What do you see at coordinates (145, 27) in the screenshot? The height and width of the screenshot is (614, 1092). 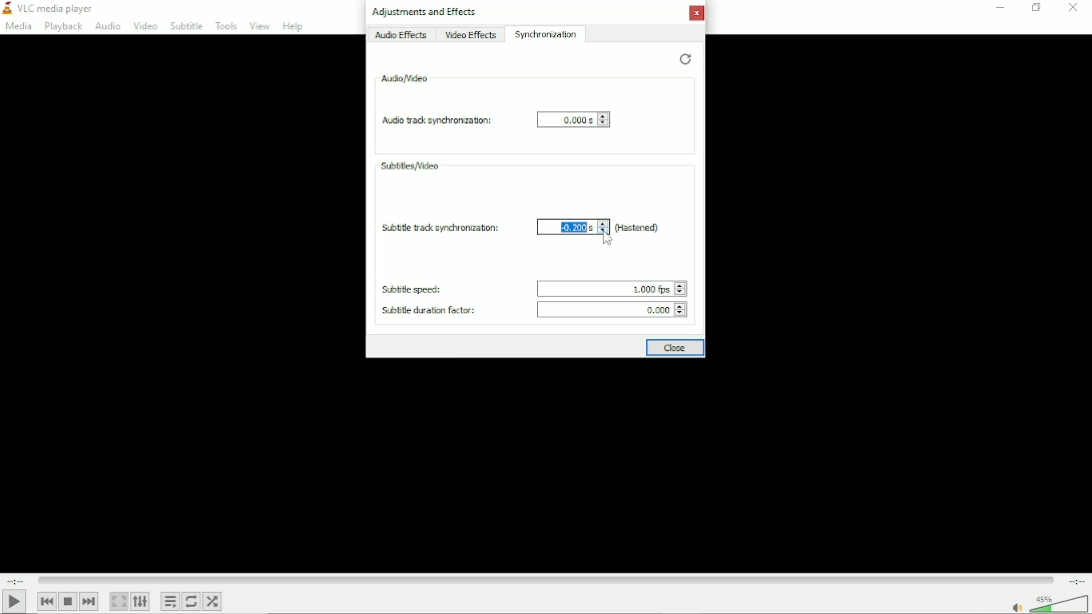 I see `Video` at bounding box center [145, 27].